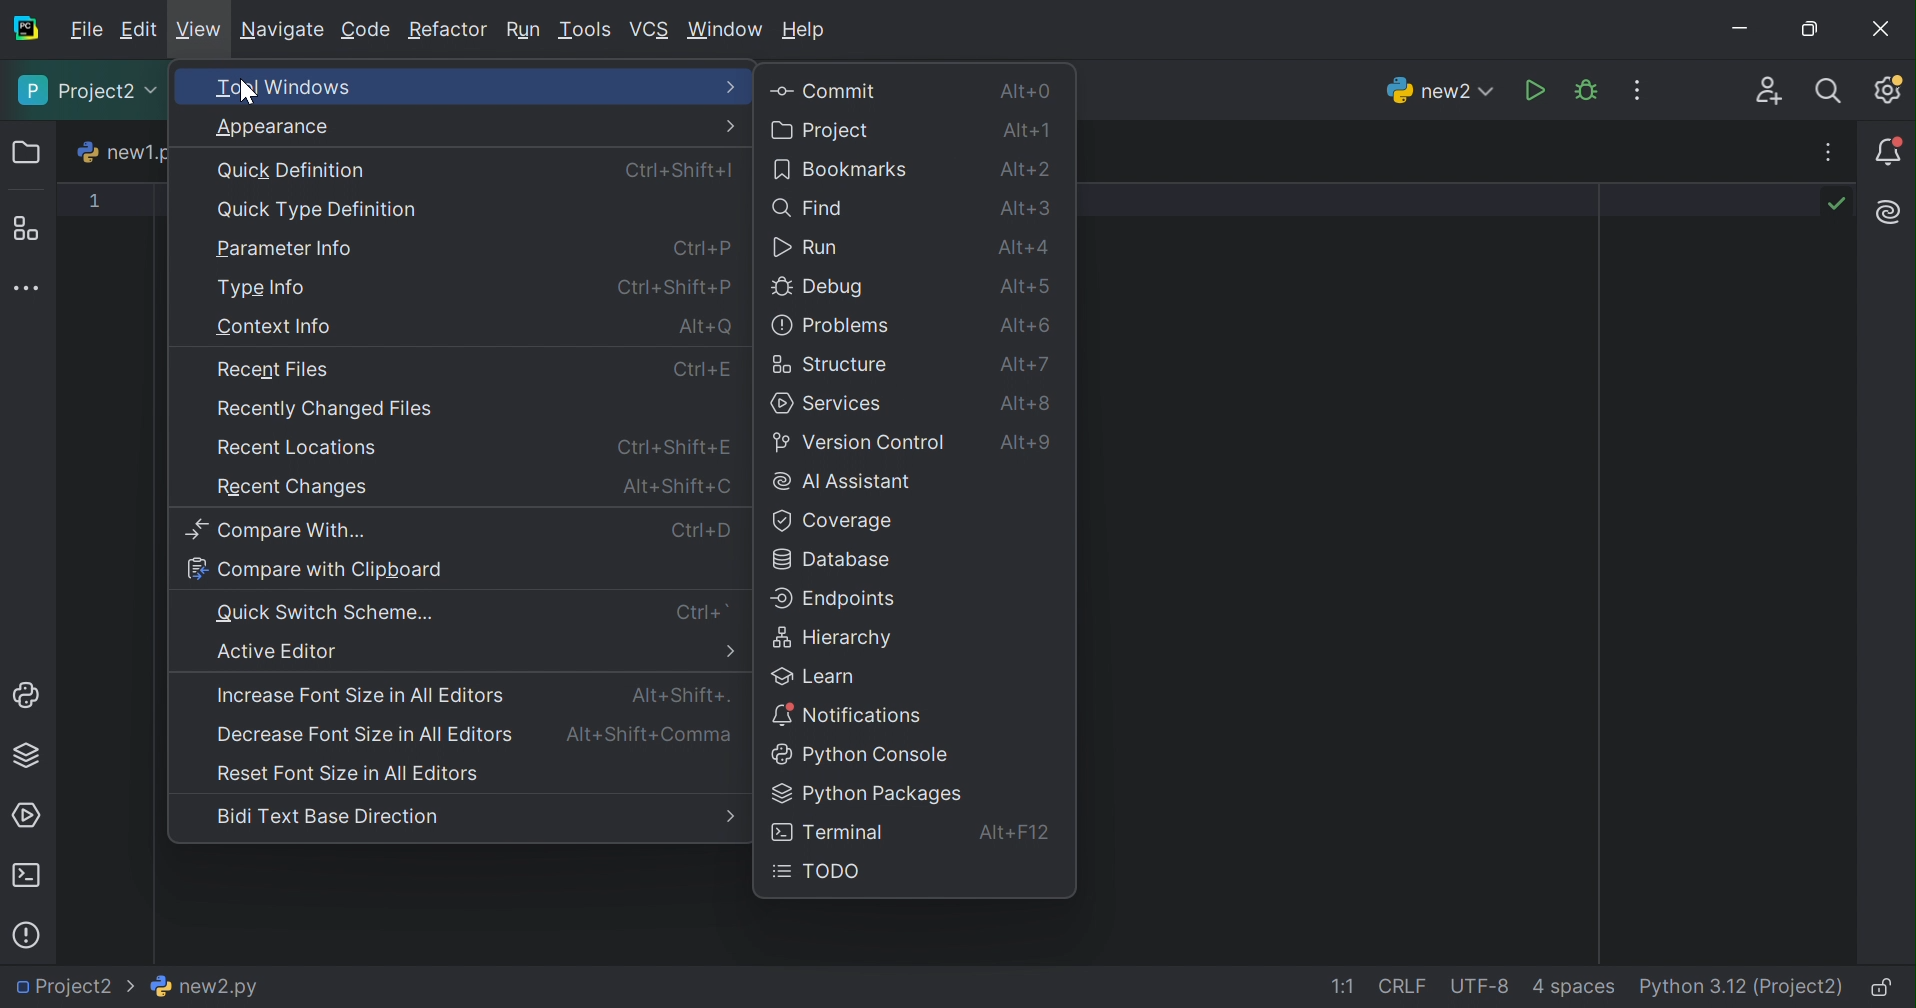 The height and width of the screenshot is (1008, 1916). Describe the element at coordinates (832, 325) in the screenshot. I see `` at that location.